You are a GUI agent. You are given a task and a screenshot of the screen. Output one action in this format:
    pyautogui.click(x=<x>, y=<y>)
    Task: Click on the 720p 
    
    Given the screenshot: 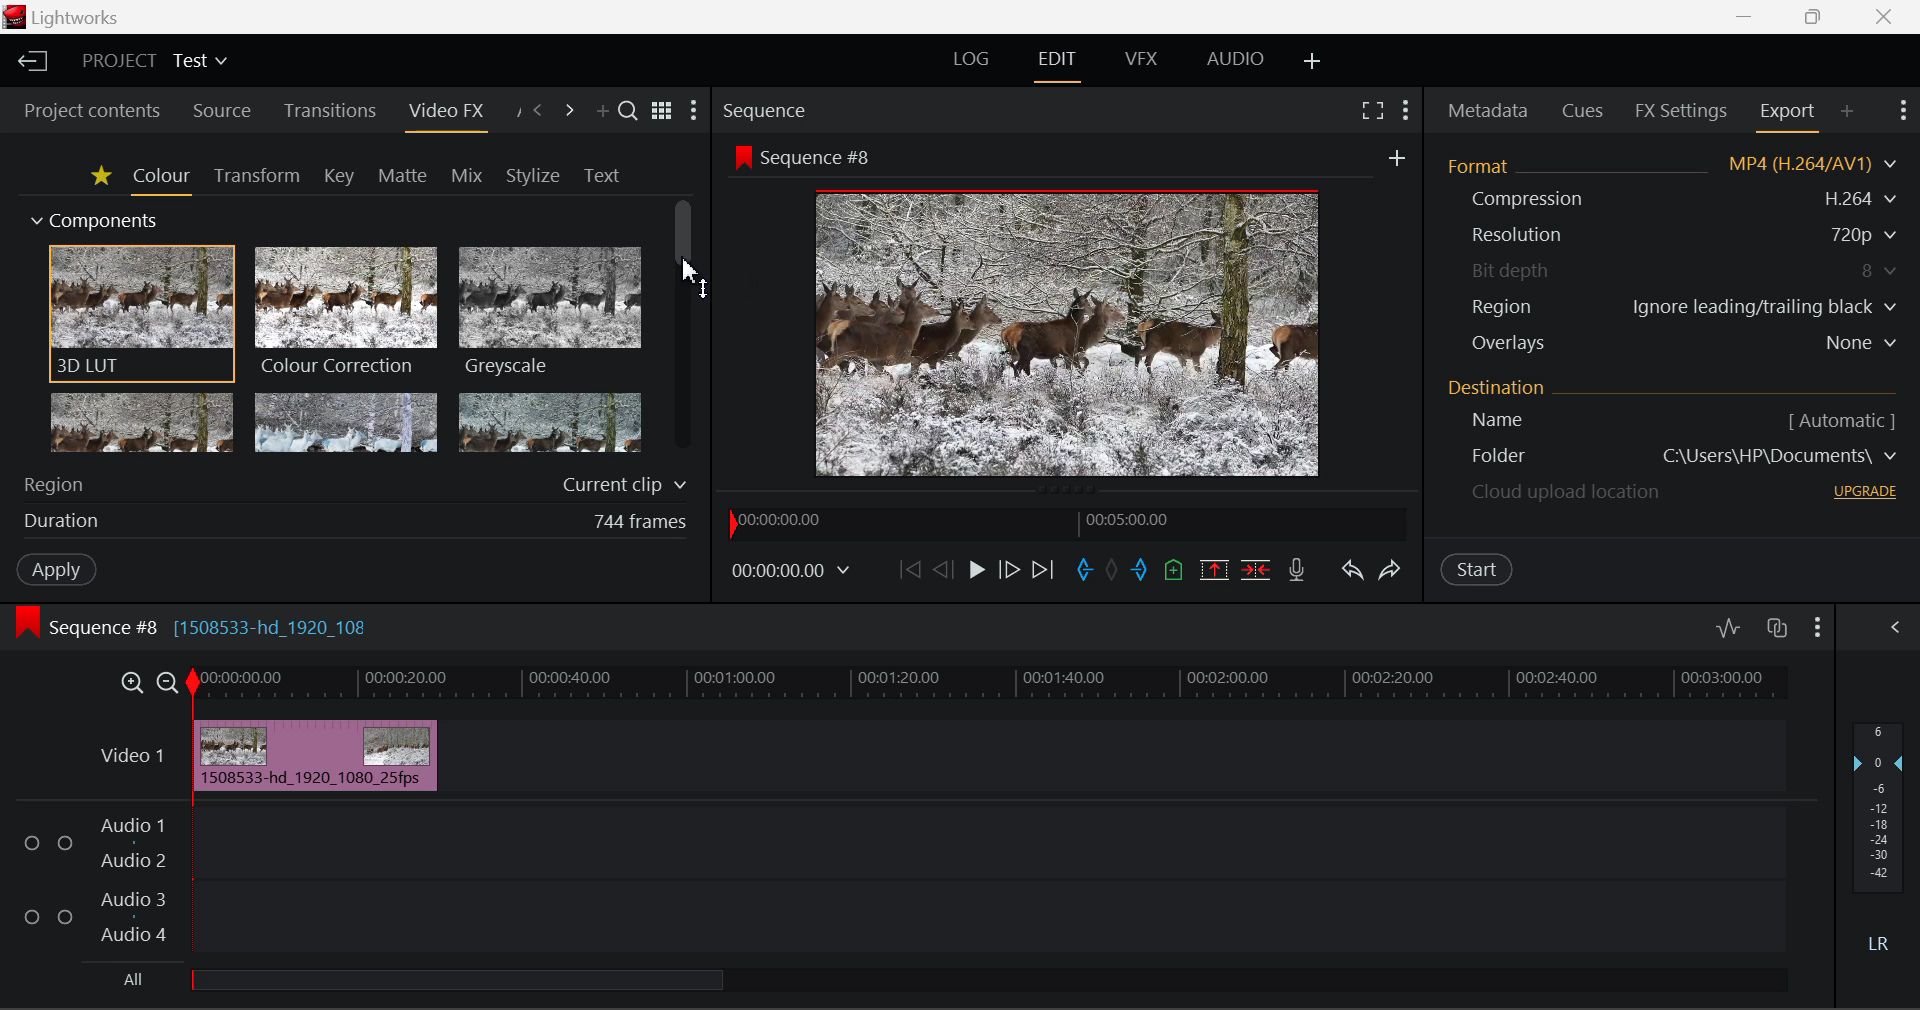 What is the action you would take?
    pyautogui.click(x=1866, y=234)
    